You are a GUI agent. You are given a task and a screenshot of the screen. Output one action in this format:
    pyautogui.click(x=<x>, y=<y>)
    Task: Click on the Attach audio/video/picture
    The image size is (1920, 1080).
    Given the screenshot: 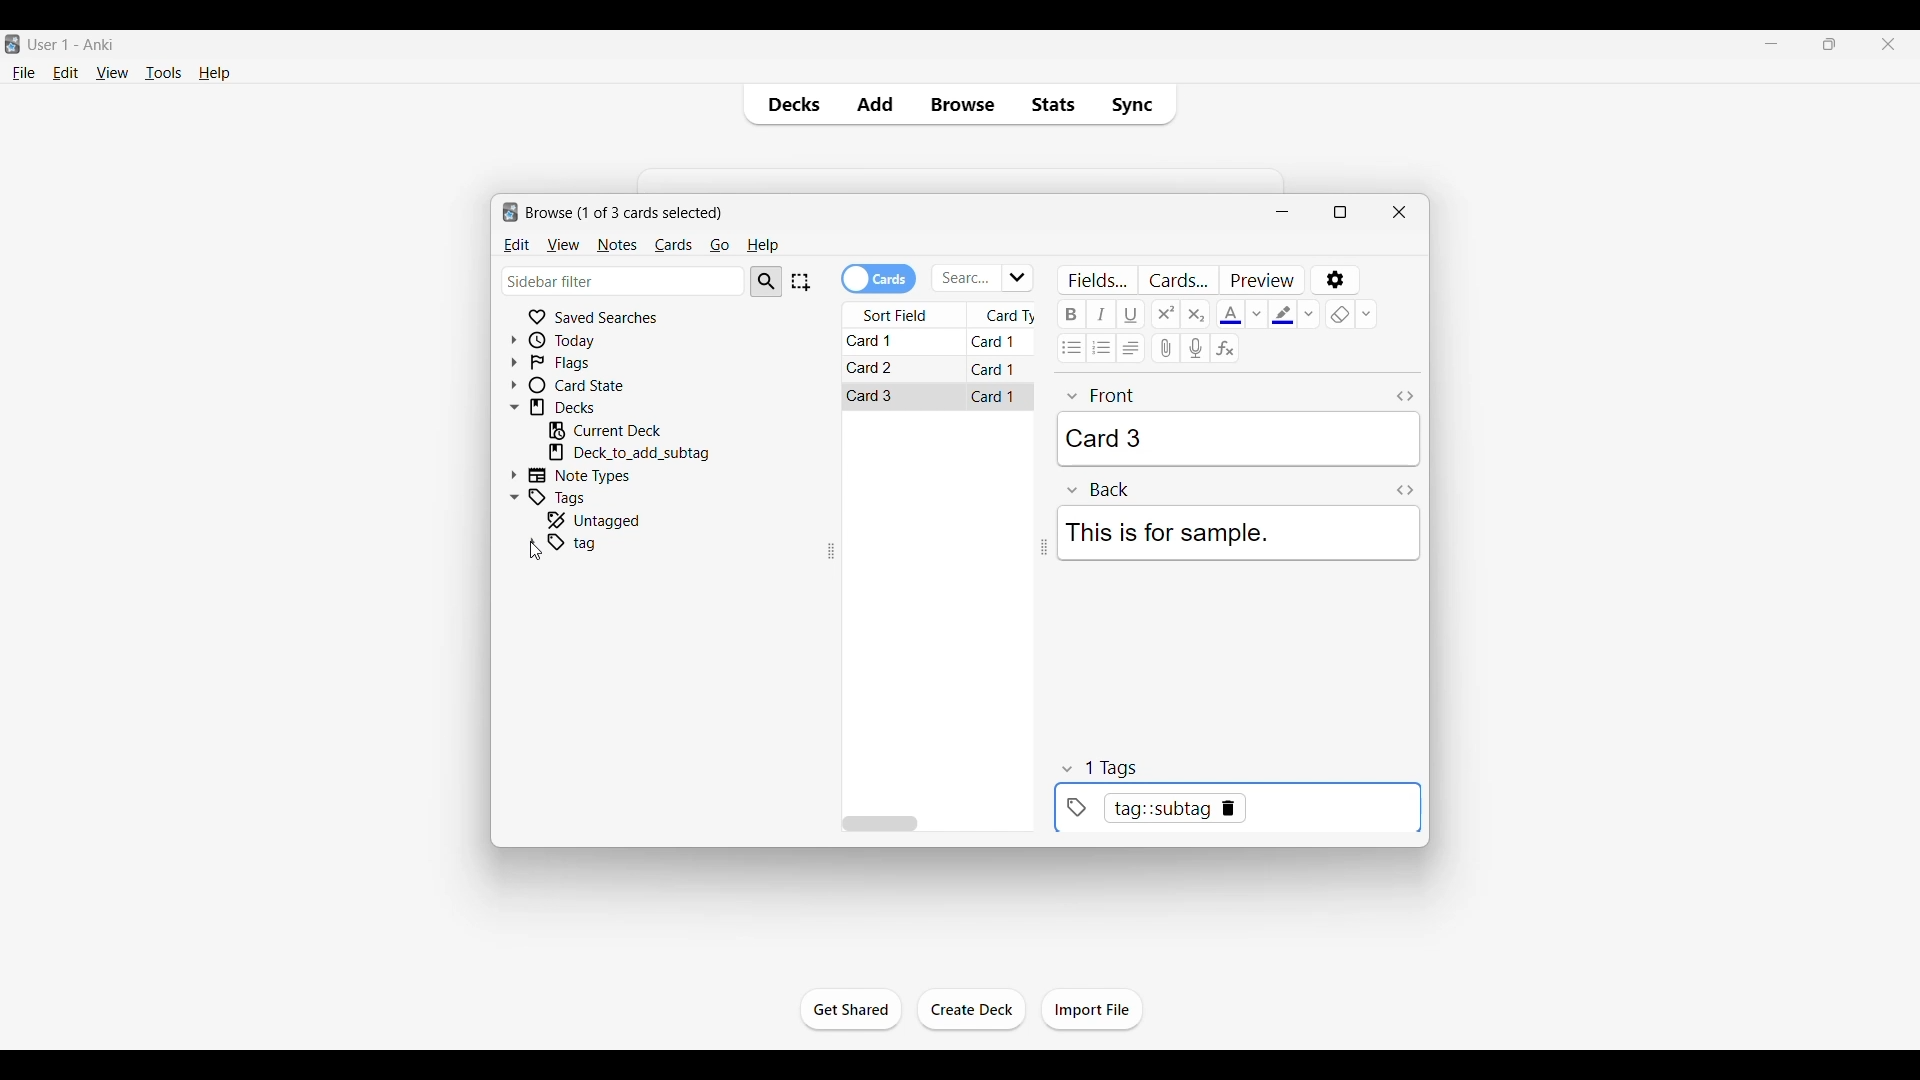 What is the action you would take?
    pyautogui.click(x=1165, y=348)
    